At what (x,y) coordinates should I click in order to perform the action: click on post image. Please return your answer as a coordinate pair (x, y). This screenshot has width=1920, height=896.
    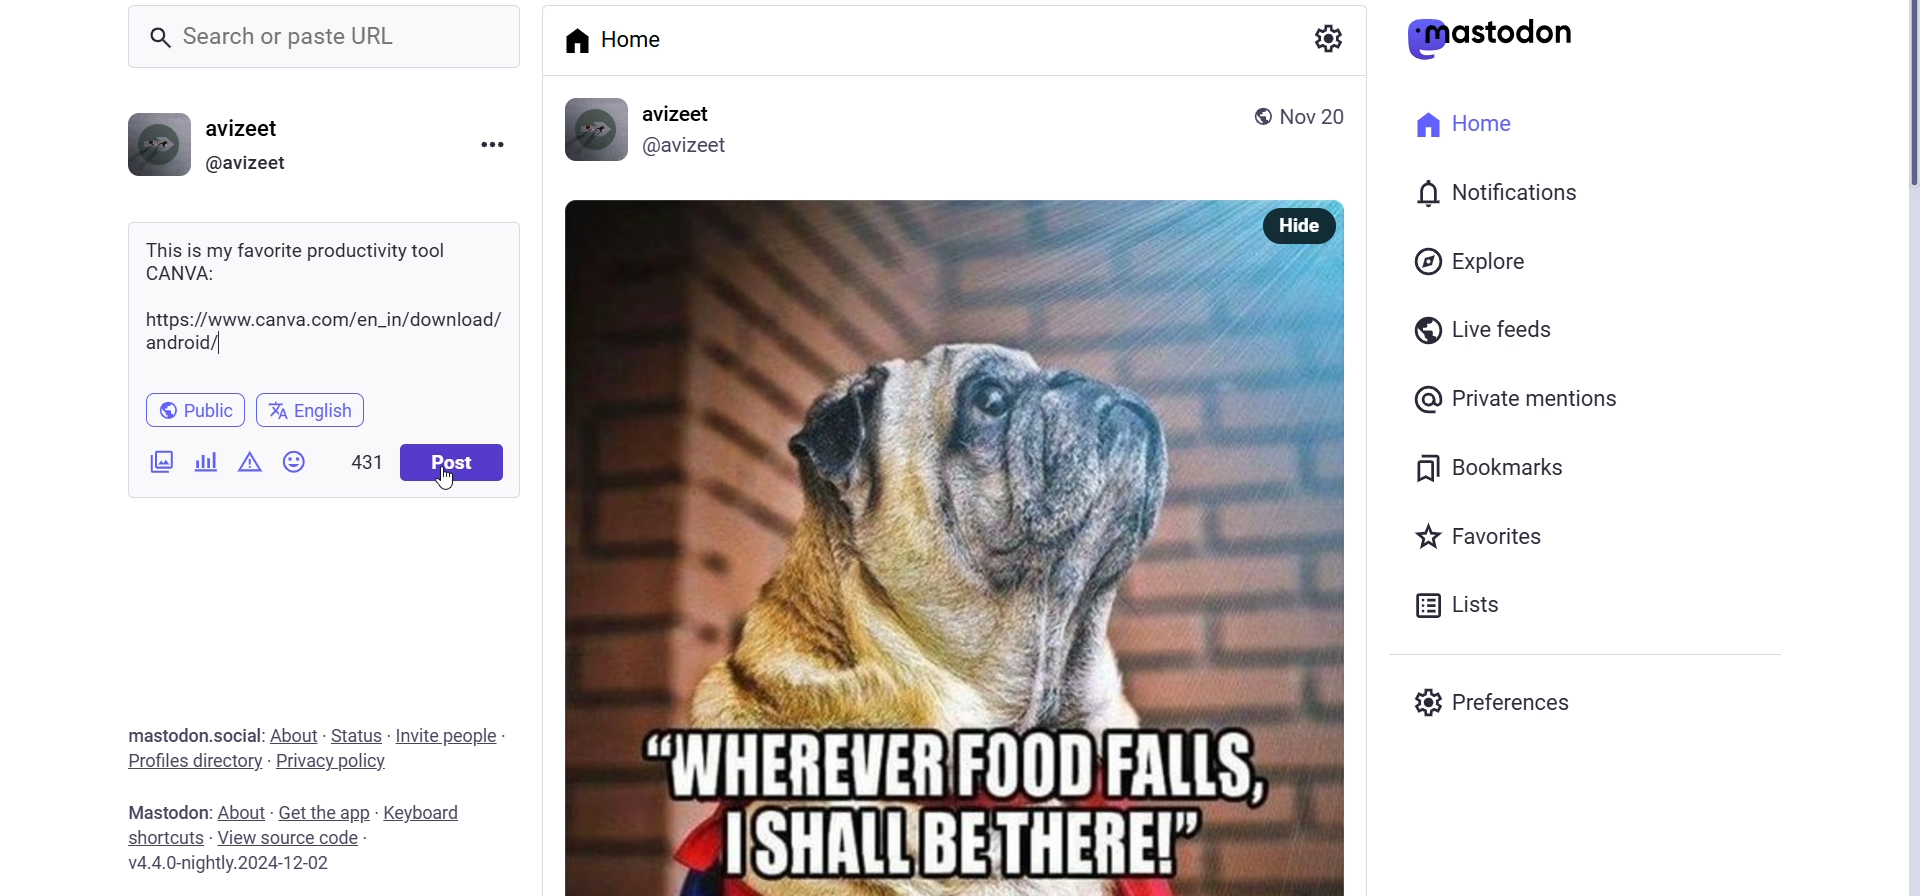
    Looking at the image, I should click on (911, 543).